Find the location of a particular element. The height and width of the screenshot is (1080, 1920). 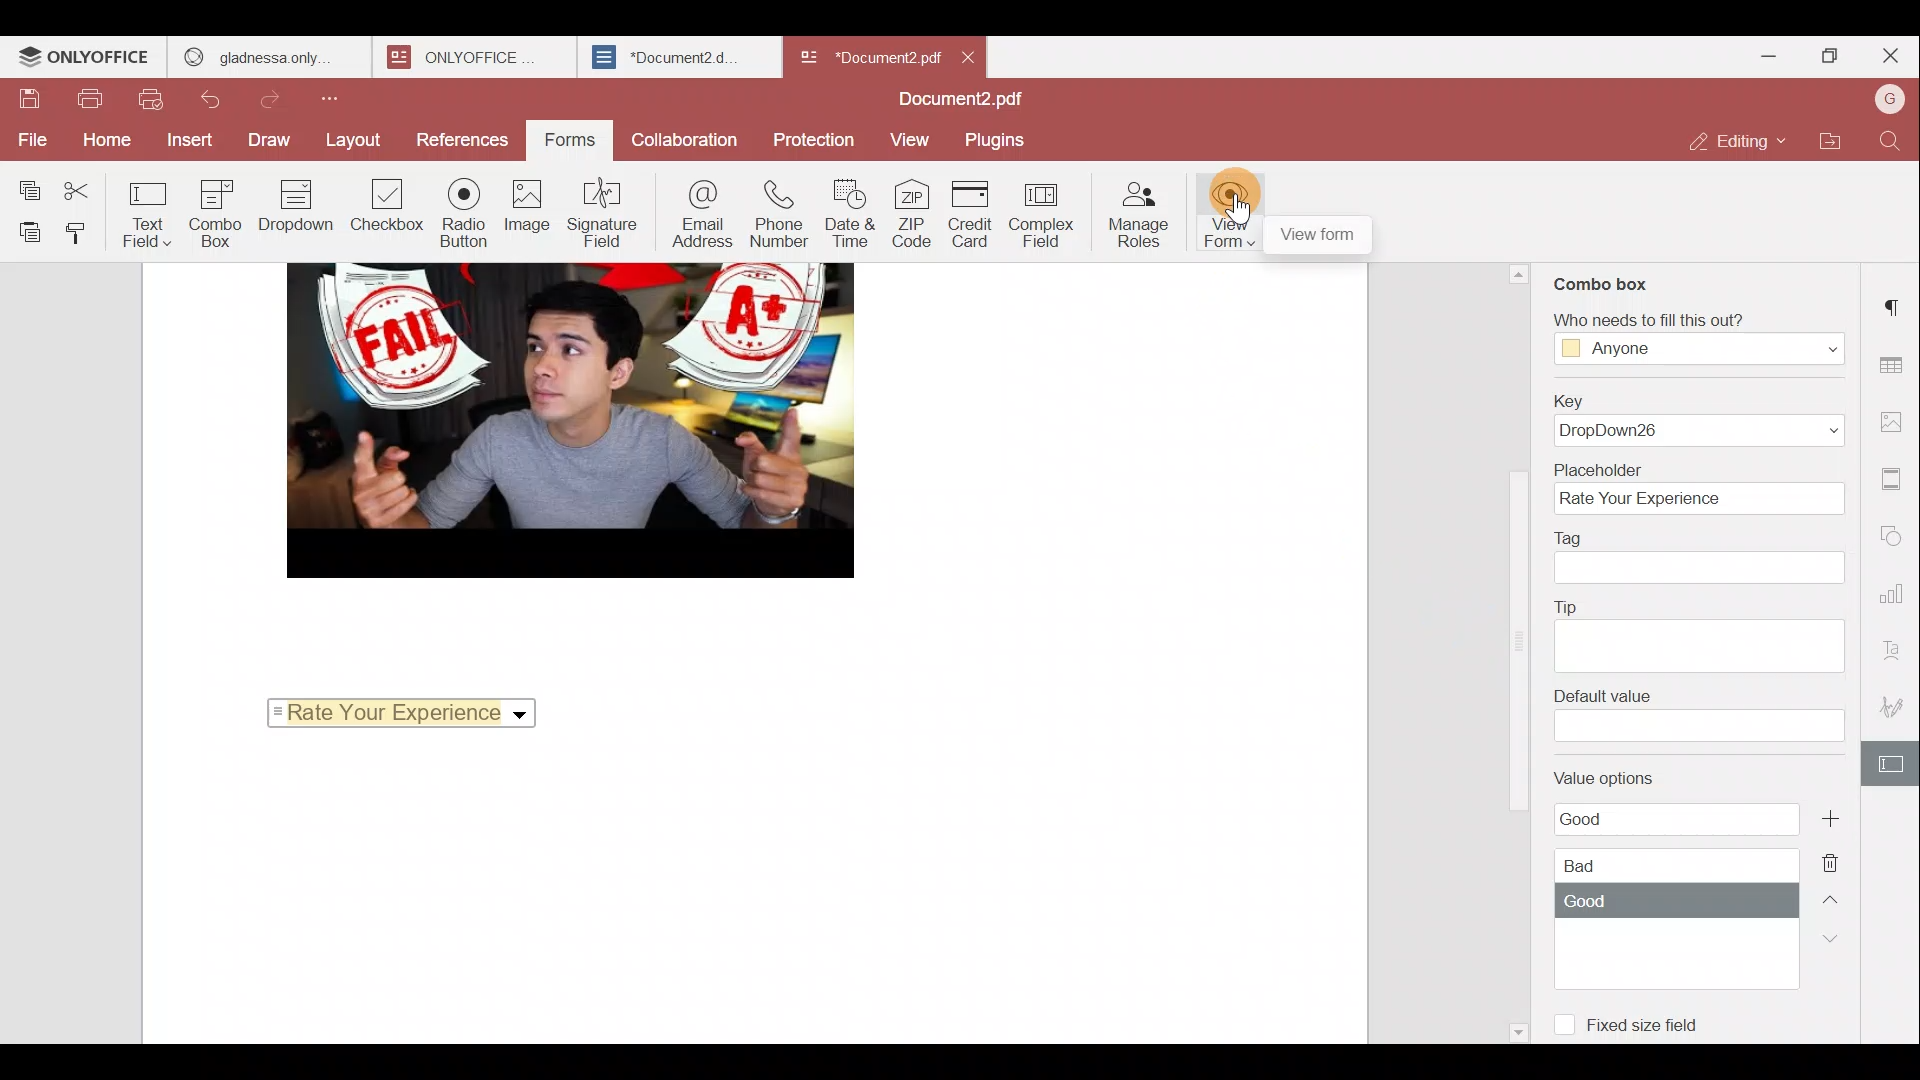

Email address is located at coordinates (700, 213).